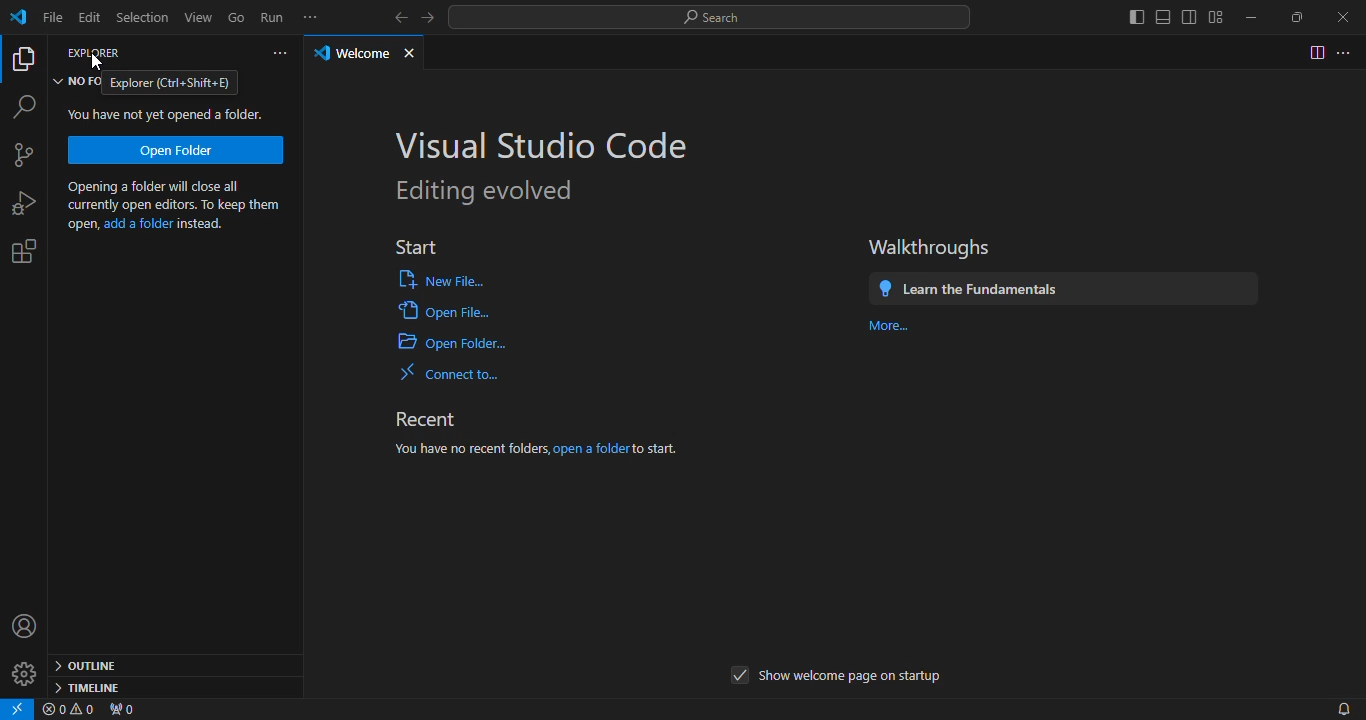 The width and height of the screenshot is (1366, 720). What do you see at coordinates (447, 314) in the screenshot?
I see `Open File` at bounding box center [447, 314].